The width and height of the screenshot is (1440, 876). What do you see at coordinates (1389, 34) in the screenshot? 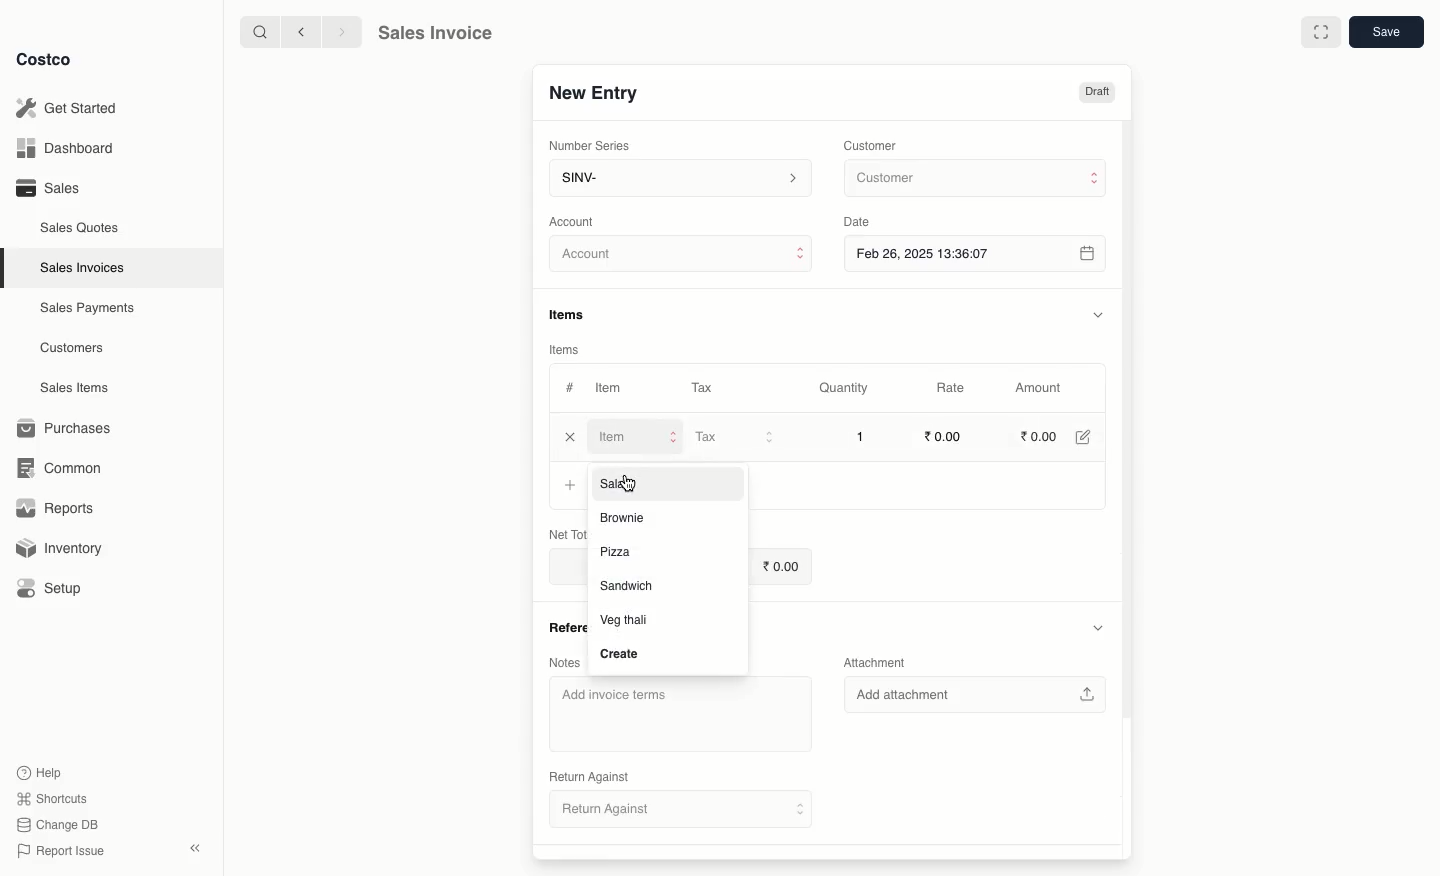
I see `Save` at bounding box center [1389, 34].